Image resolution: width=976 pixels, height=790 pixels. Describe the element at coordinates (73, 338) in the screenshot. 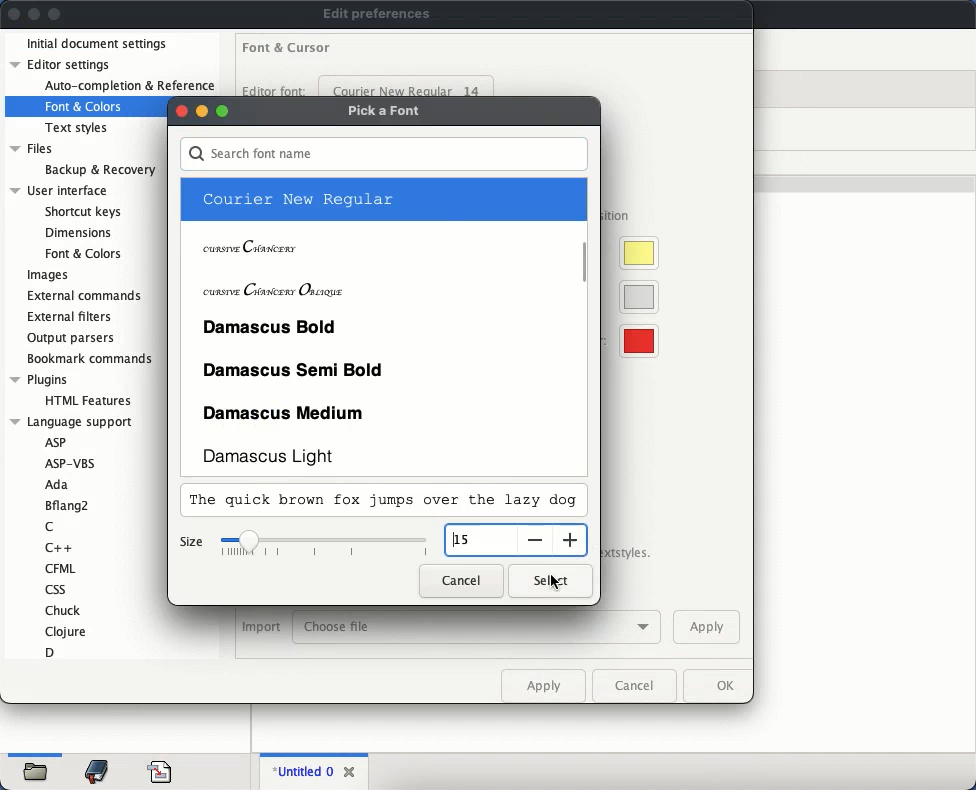

I see `output parsers` at that location.